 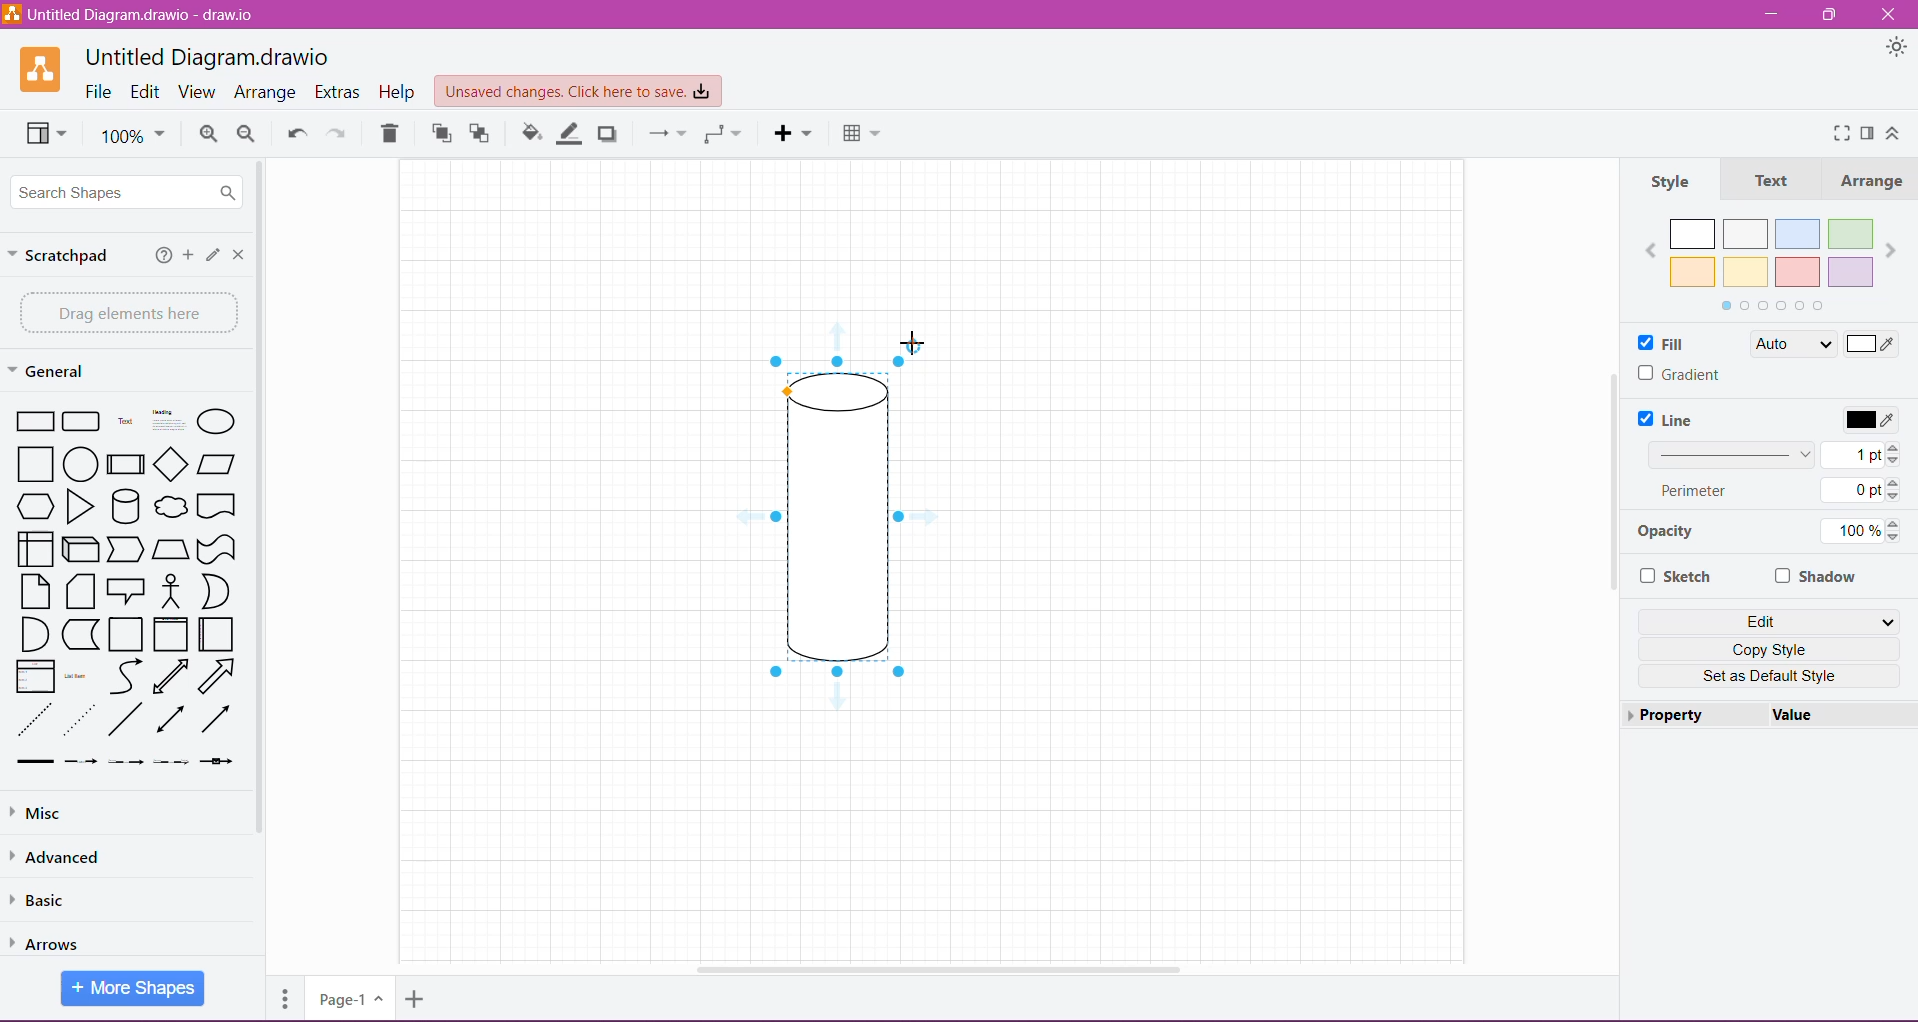 I want to click on Cursor on Shape, so click(x=926, y=356).